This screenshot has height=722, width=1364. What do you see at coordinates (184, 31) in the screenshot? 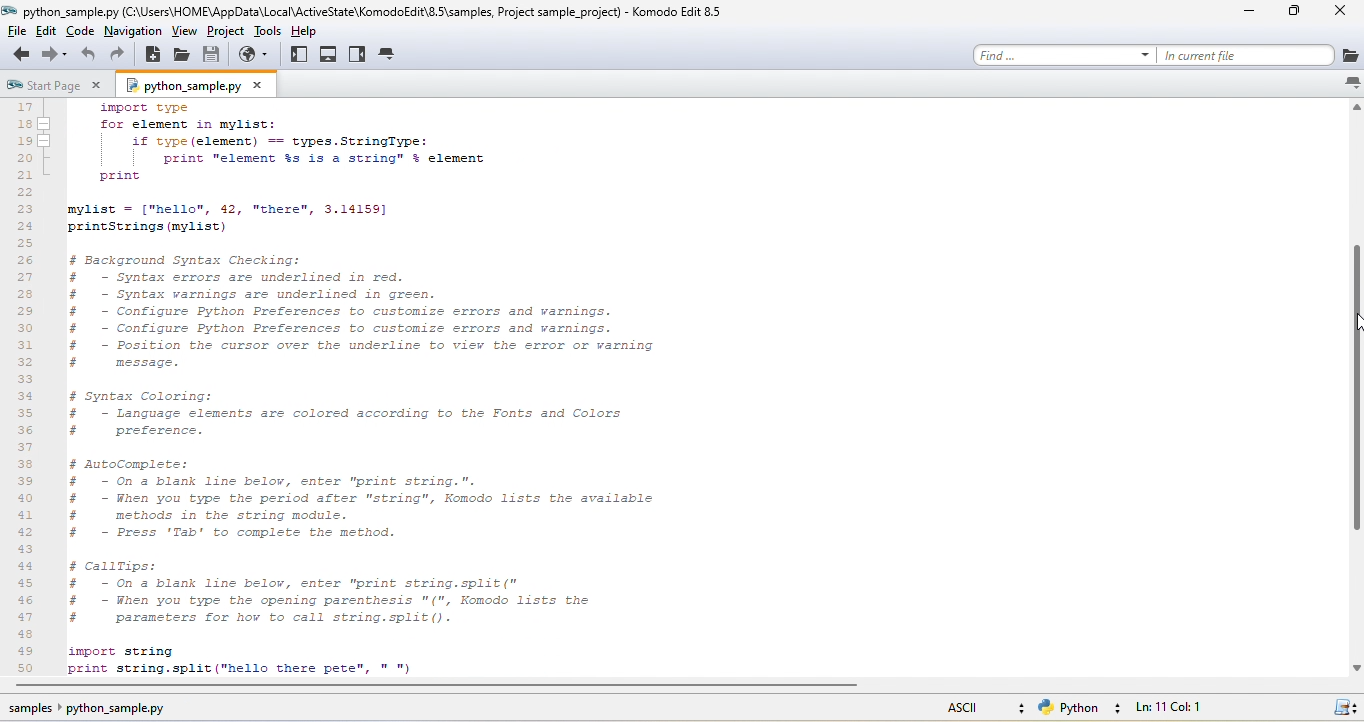
I see `view` at bounding box center [184, 31].